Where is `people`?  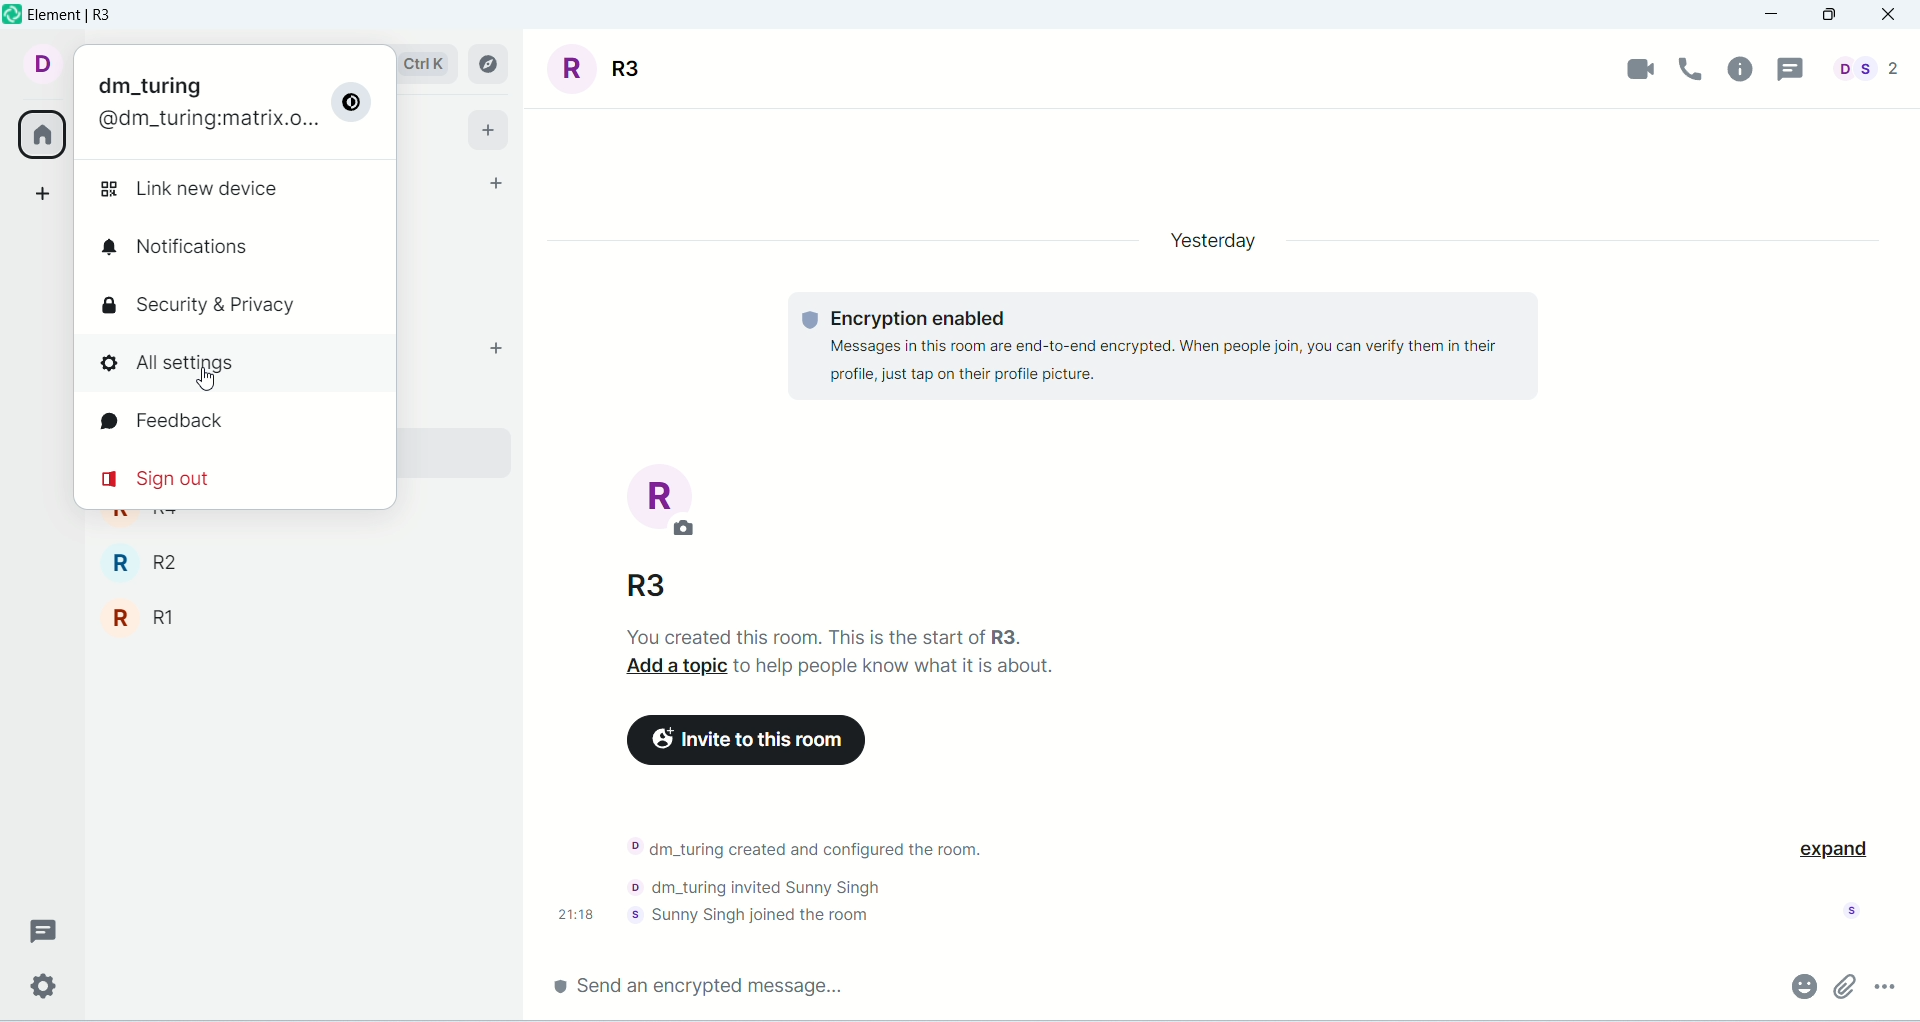 people is located at coordinates (1862, 69).